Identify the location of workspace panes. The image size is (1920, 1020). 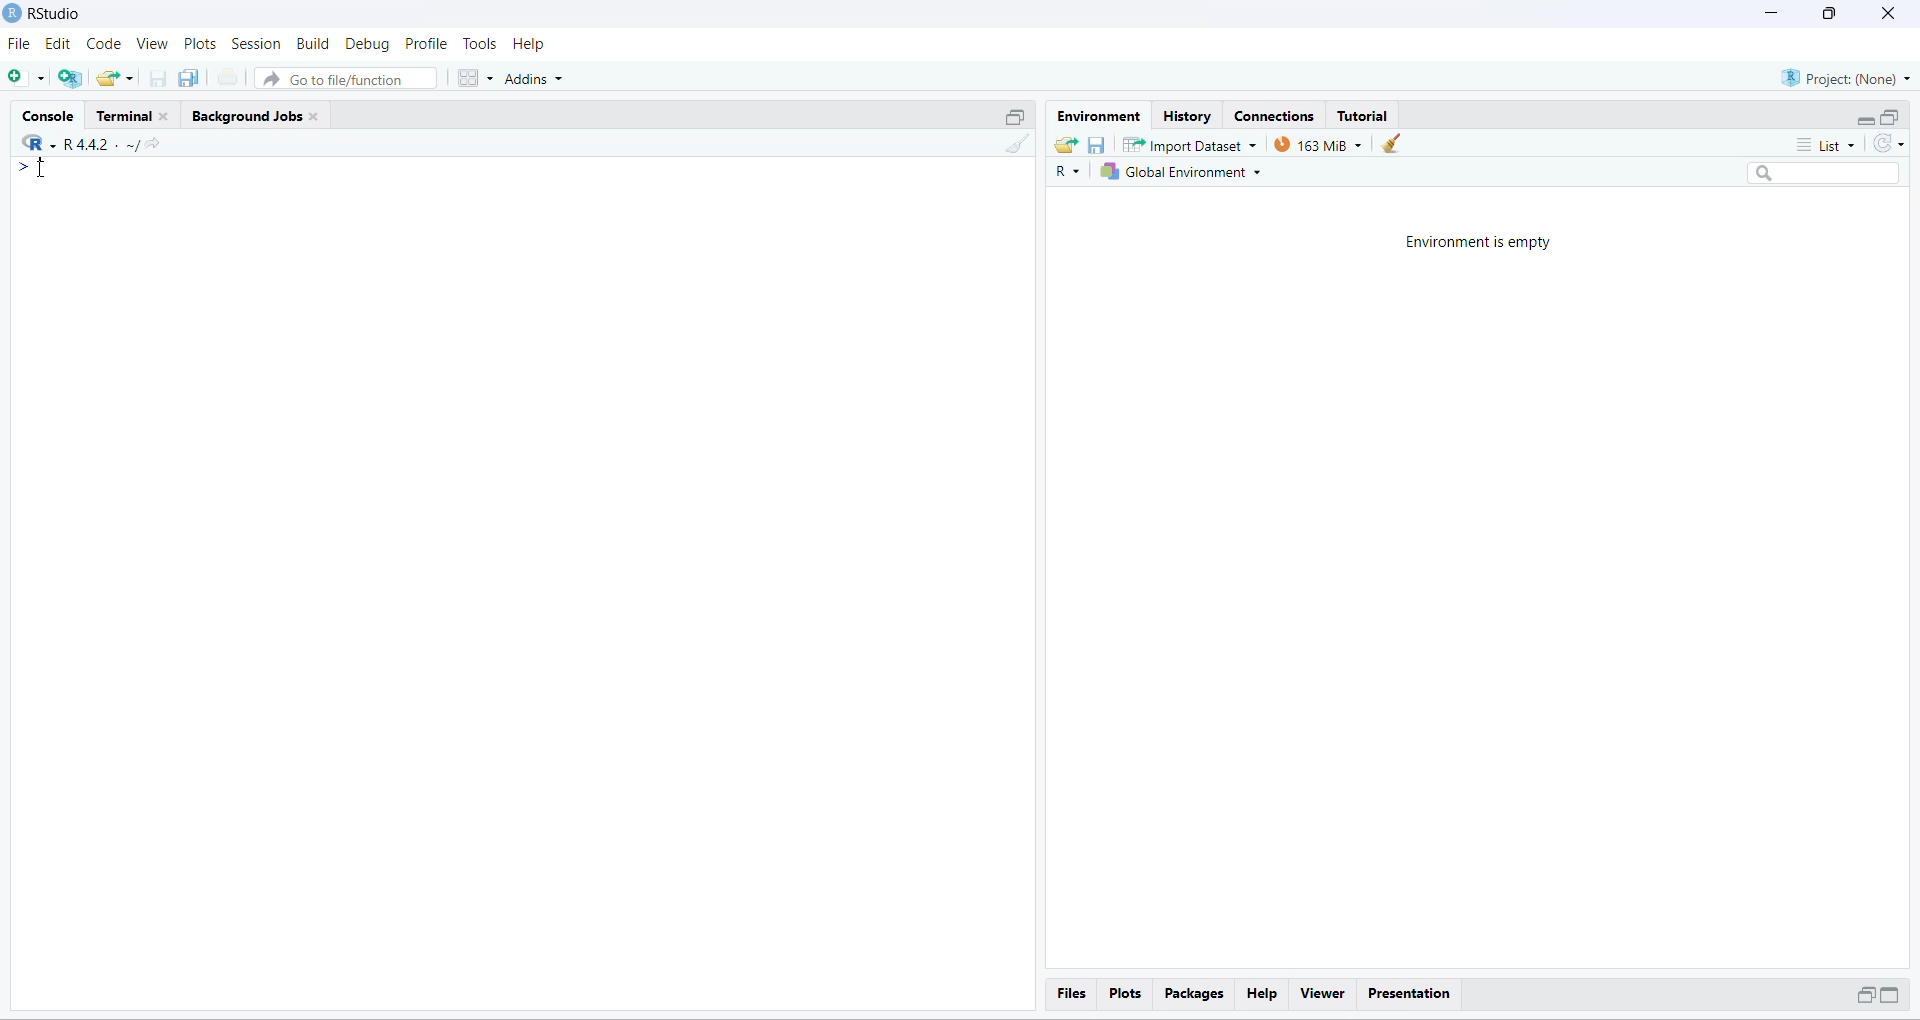
(474, 78).